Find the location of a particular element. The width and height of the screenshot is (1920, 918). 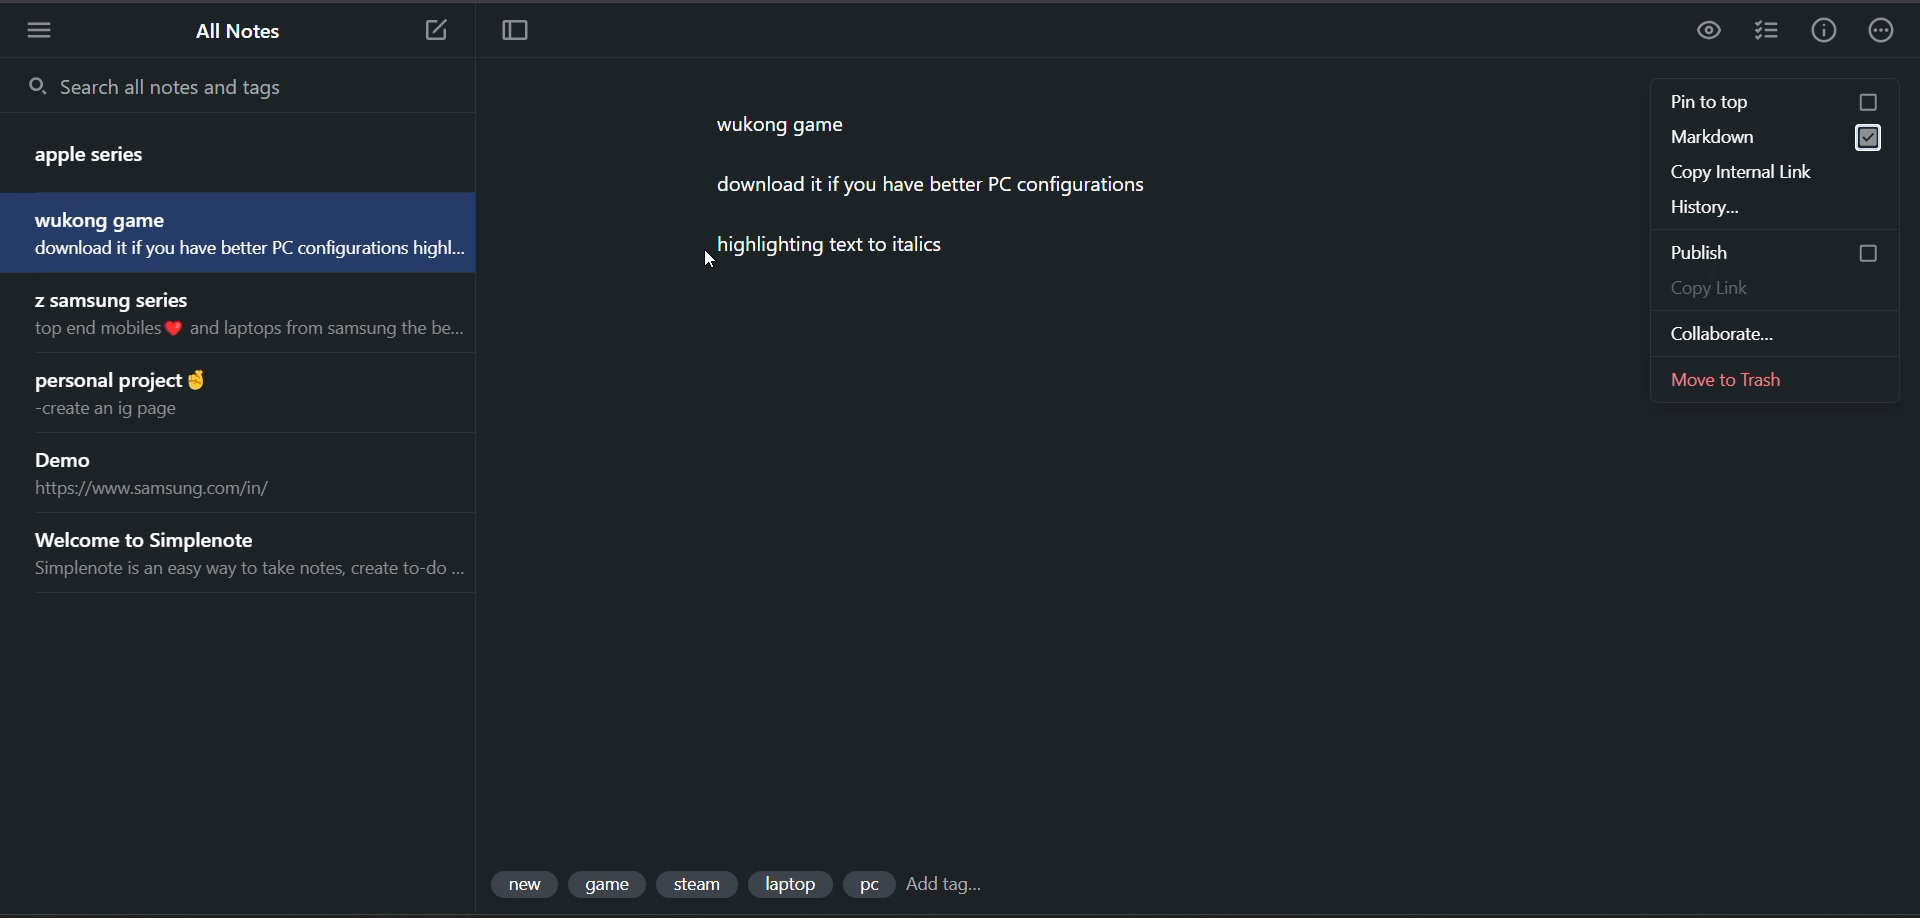

new note is located at coordinates (435, 30).